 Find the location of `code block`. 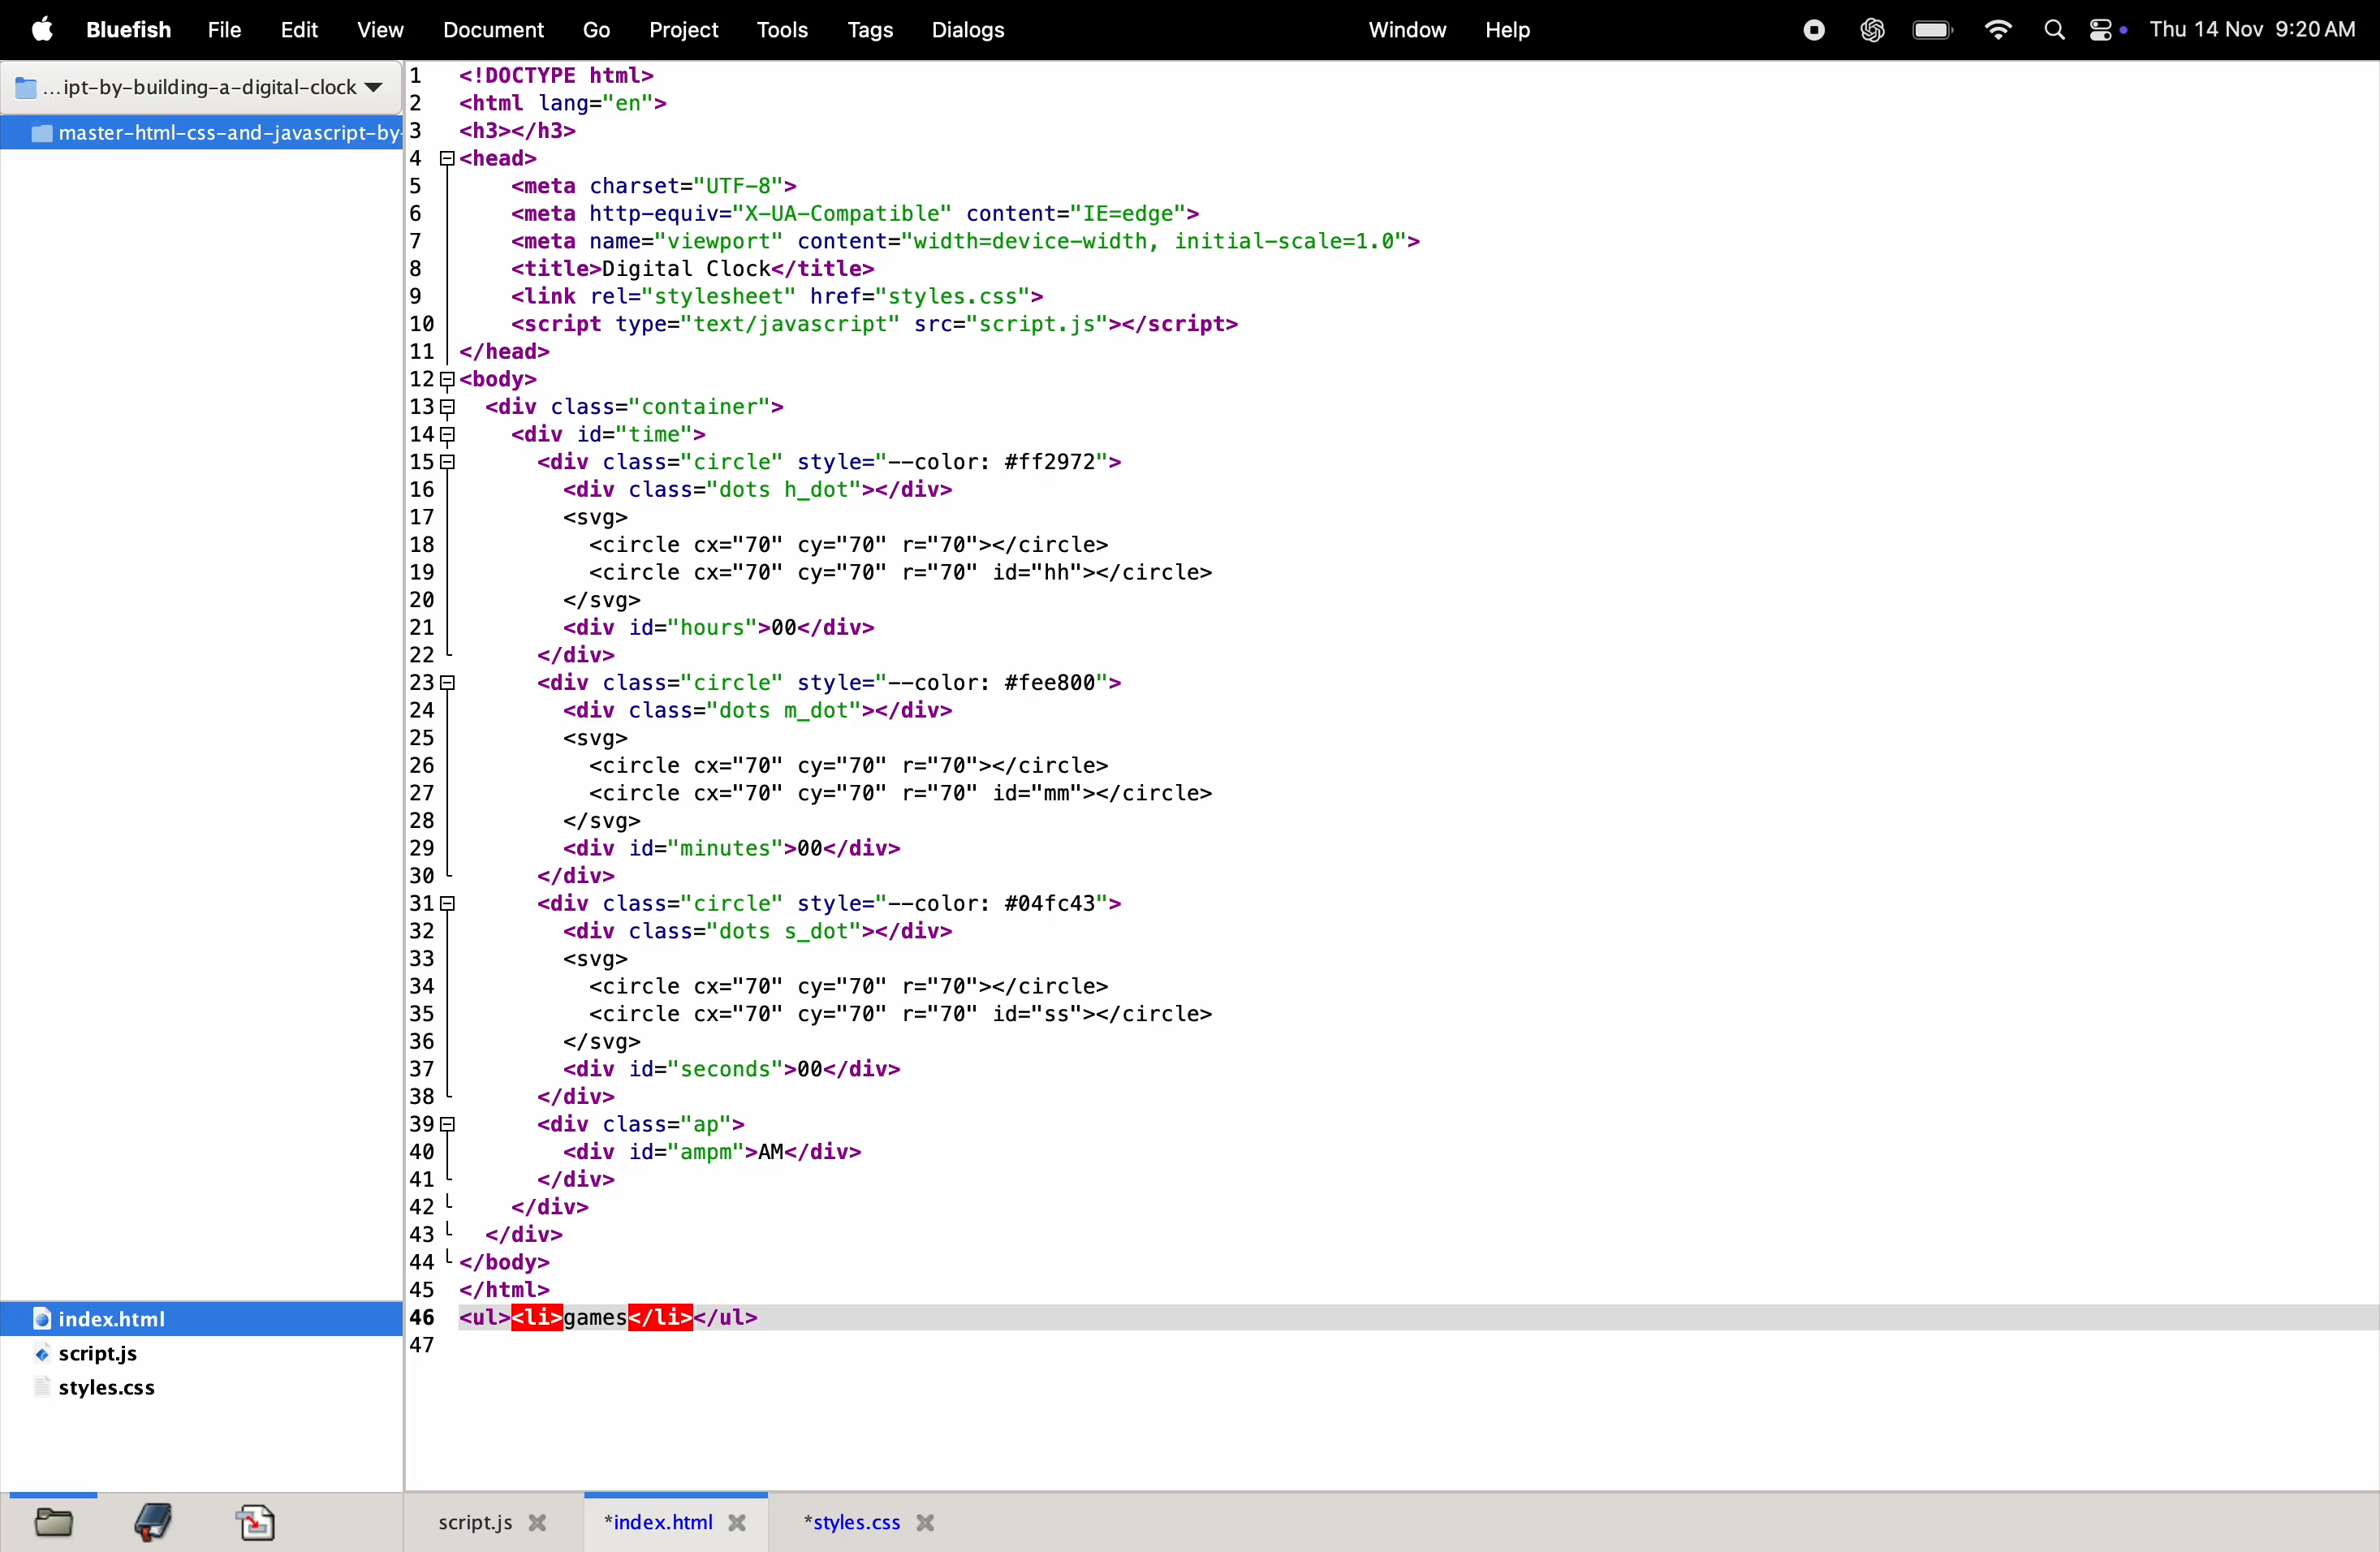

code block is located at coordinates (1070, 681).